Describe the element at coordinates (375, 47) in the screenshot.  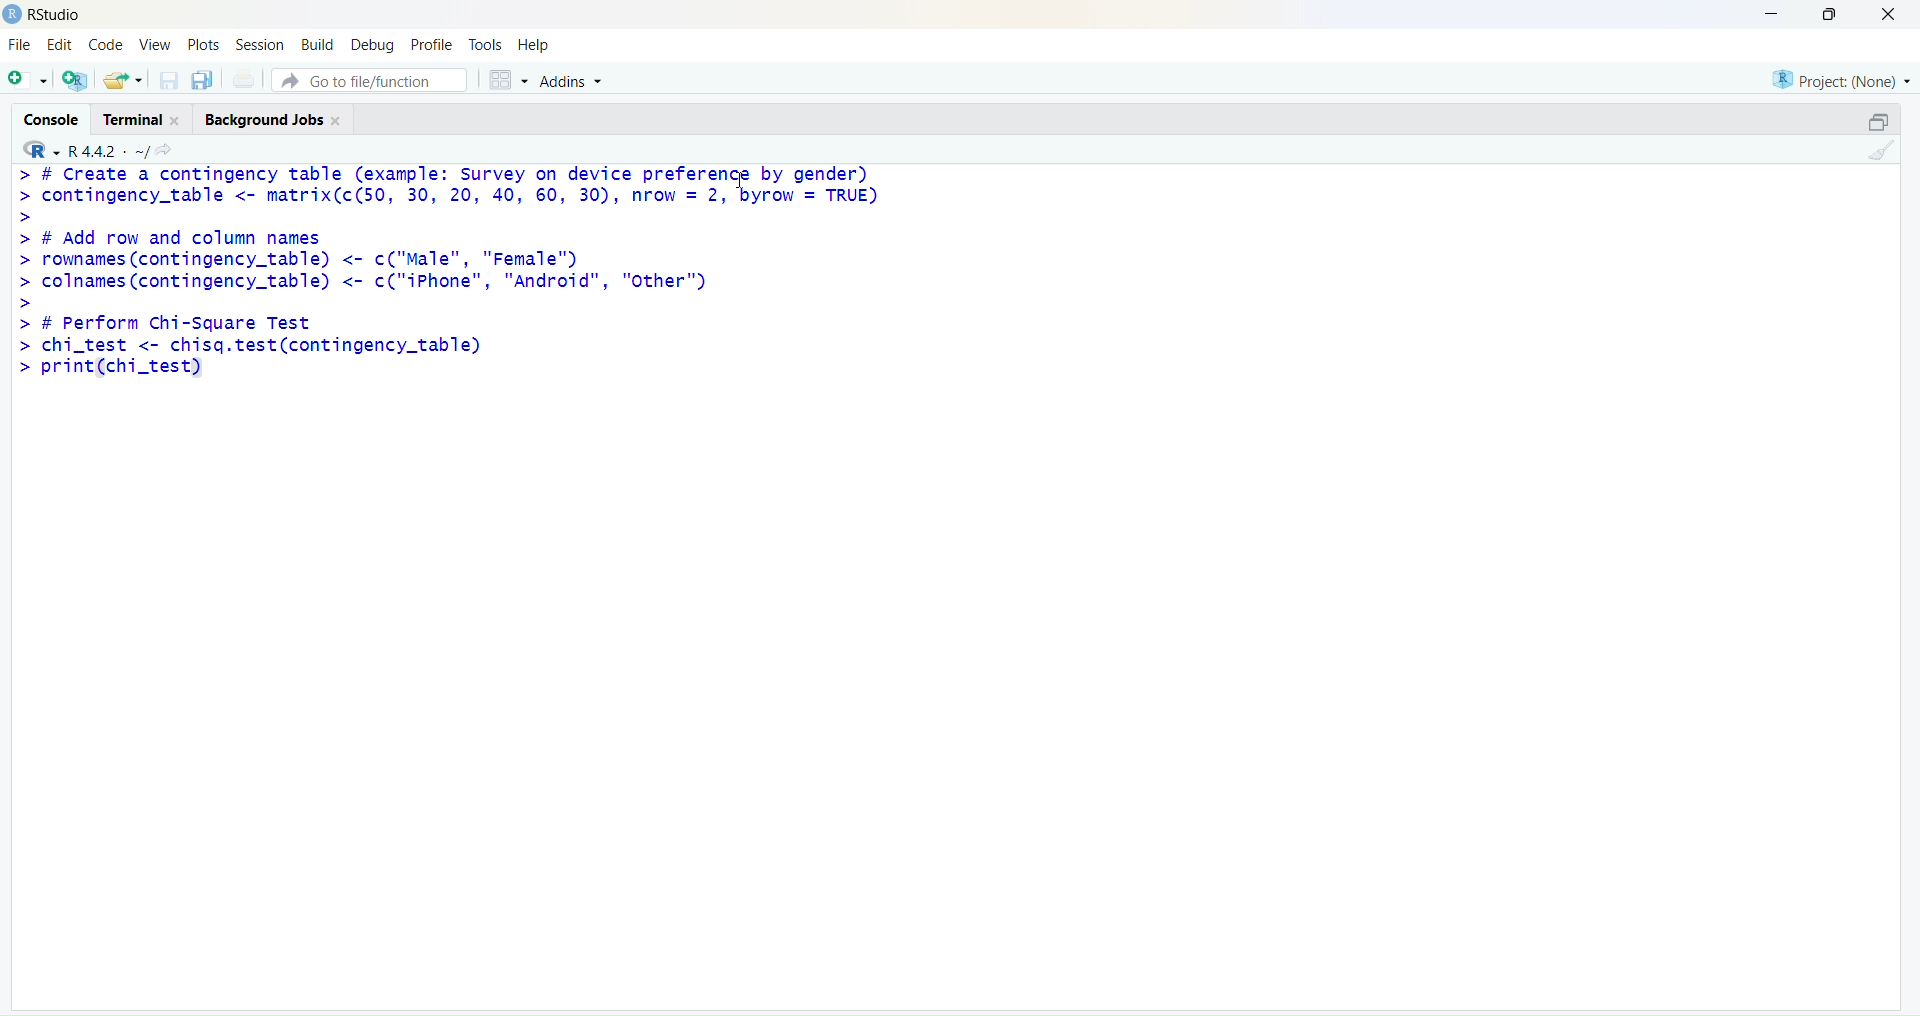
I see `Debug` at that location.